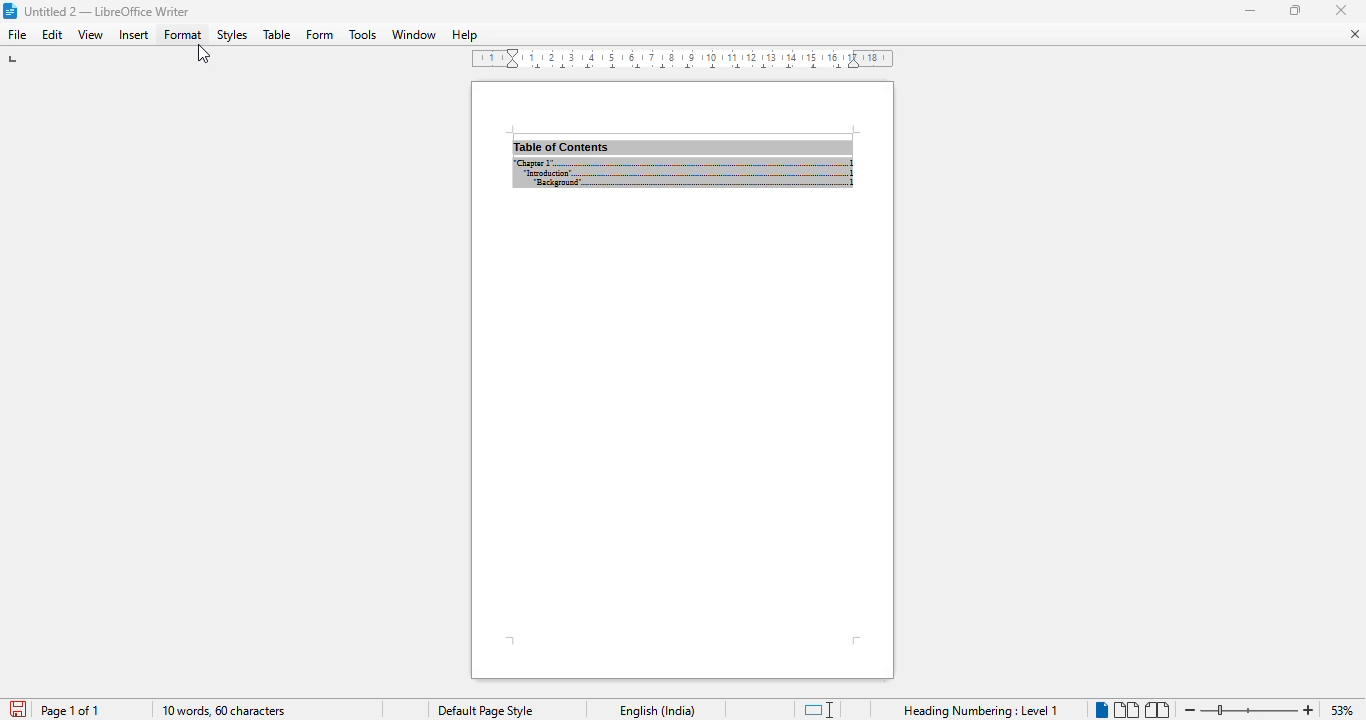  What do you see at coordinates (465, 34) in the screenshot?
I see `help` at bounding box center [465, 34].